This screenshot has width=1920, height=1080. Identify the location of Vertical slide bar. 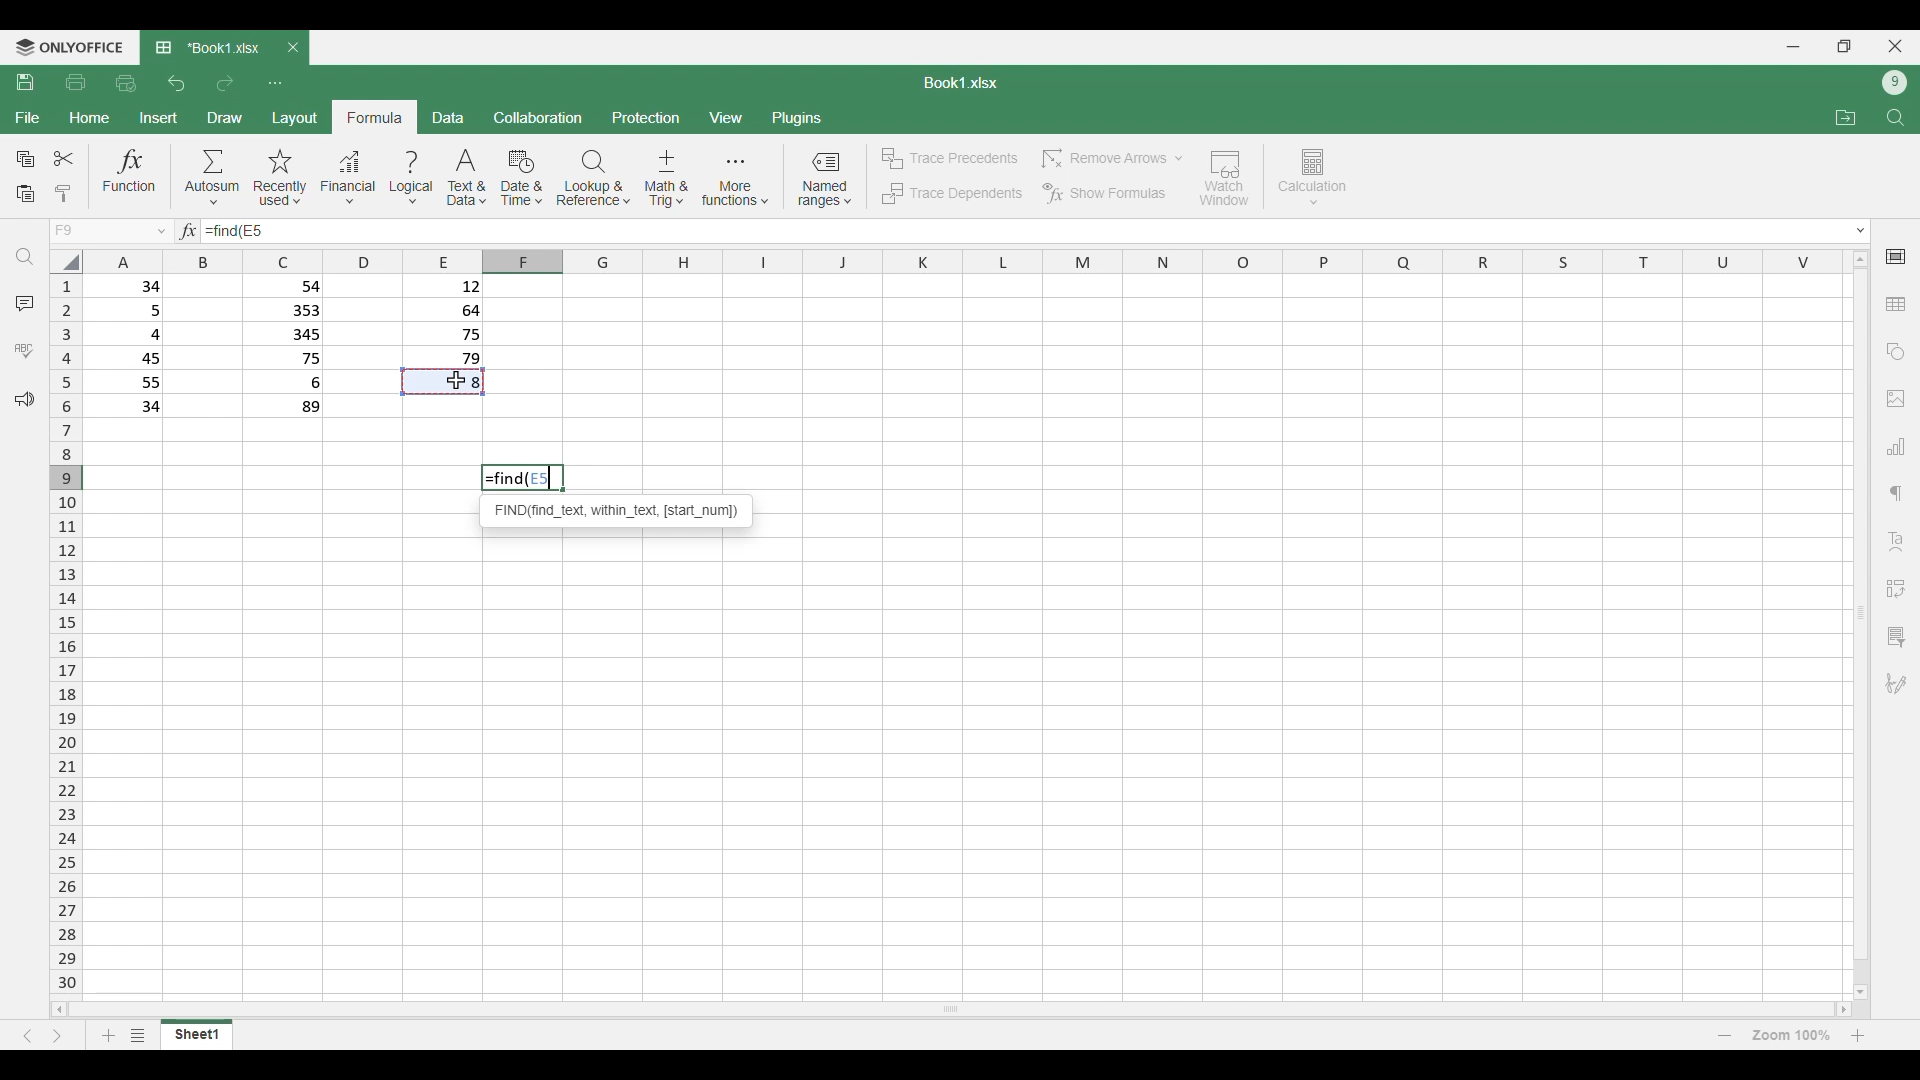
(1862, 625).